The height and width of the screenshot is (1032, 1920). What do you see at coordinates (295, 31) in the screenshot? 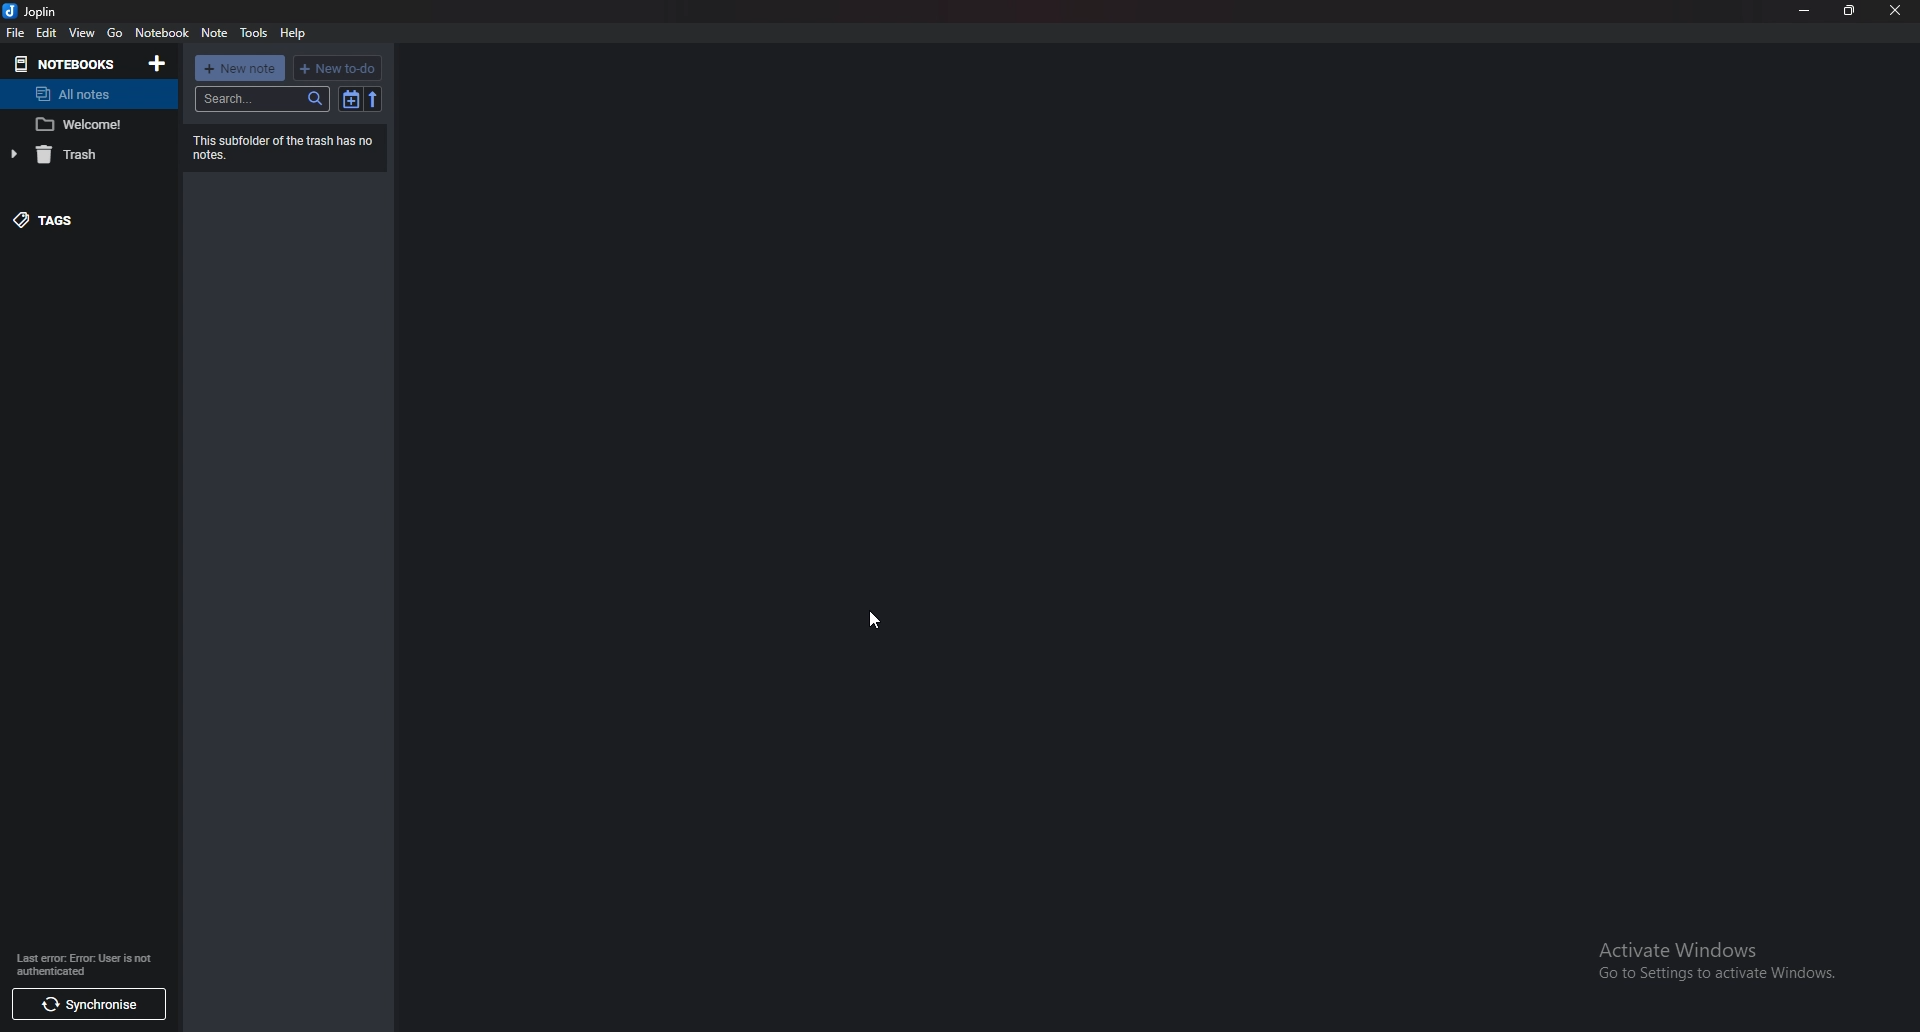
I see `help` at bounding box center [295, 31].